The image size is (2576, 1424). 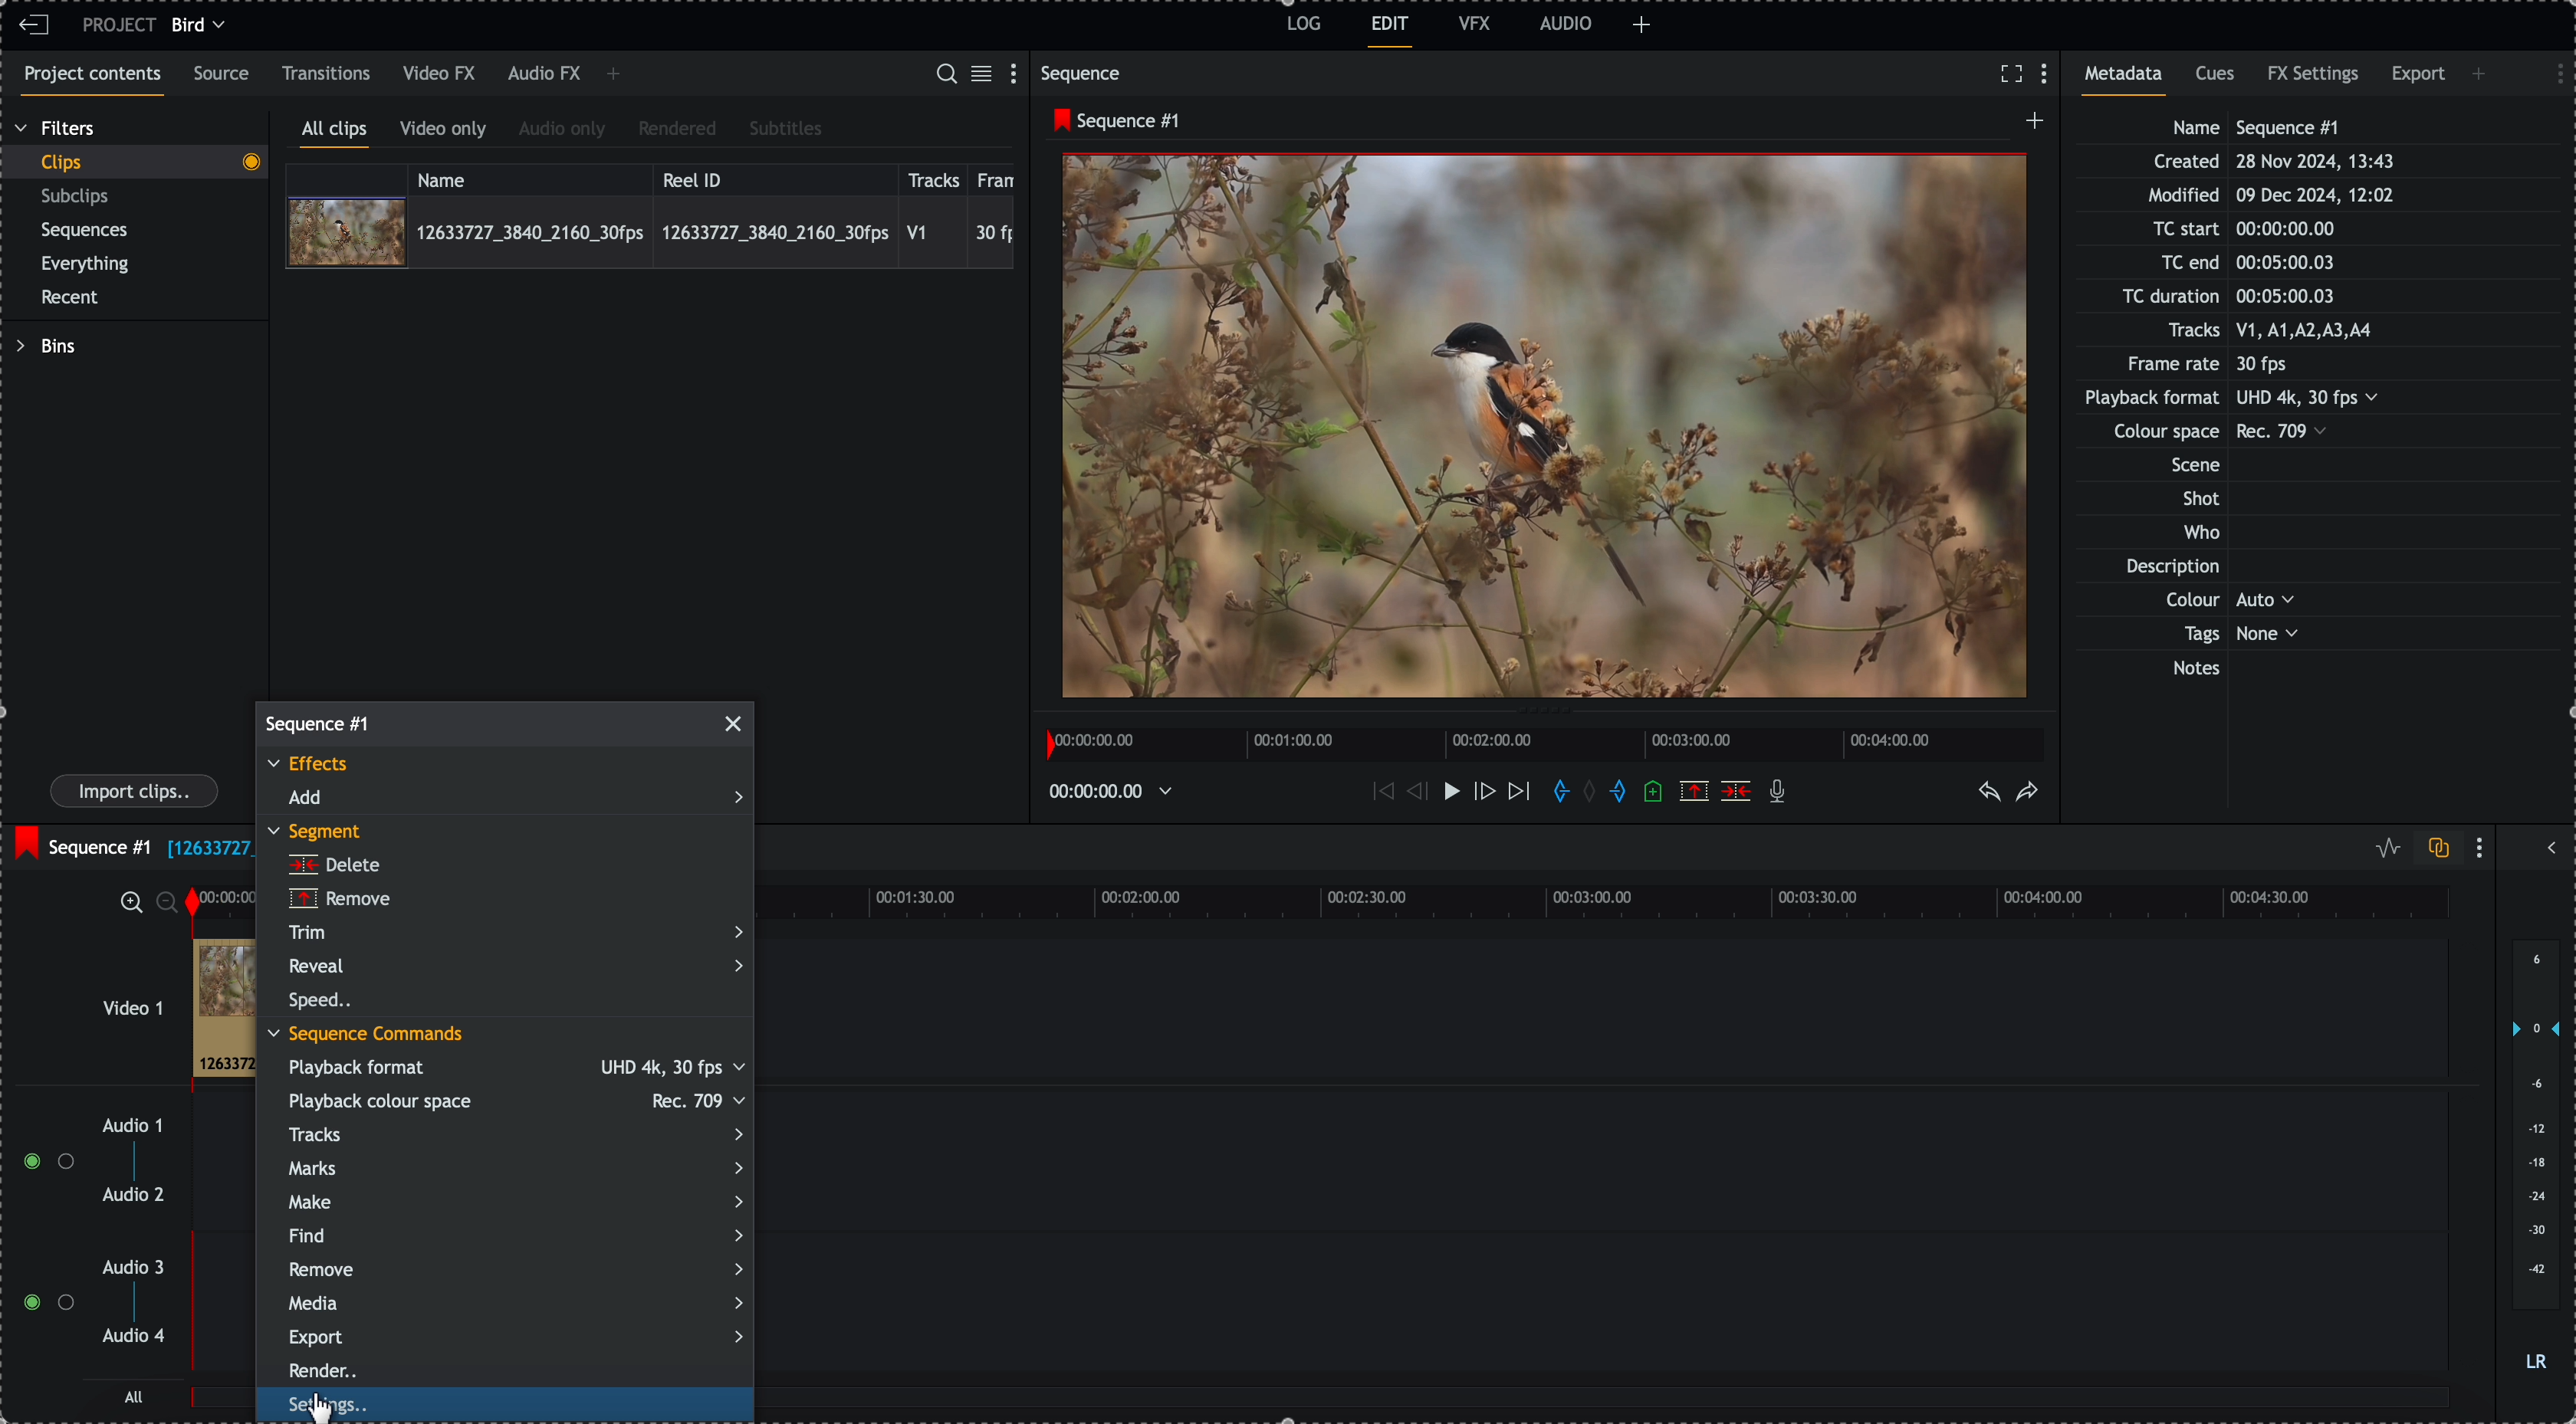 I want to click on add a cue at the current position, so click(x=1655, y=793).